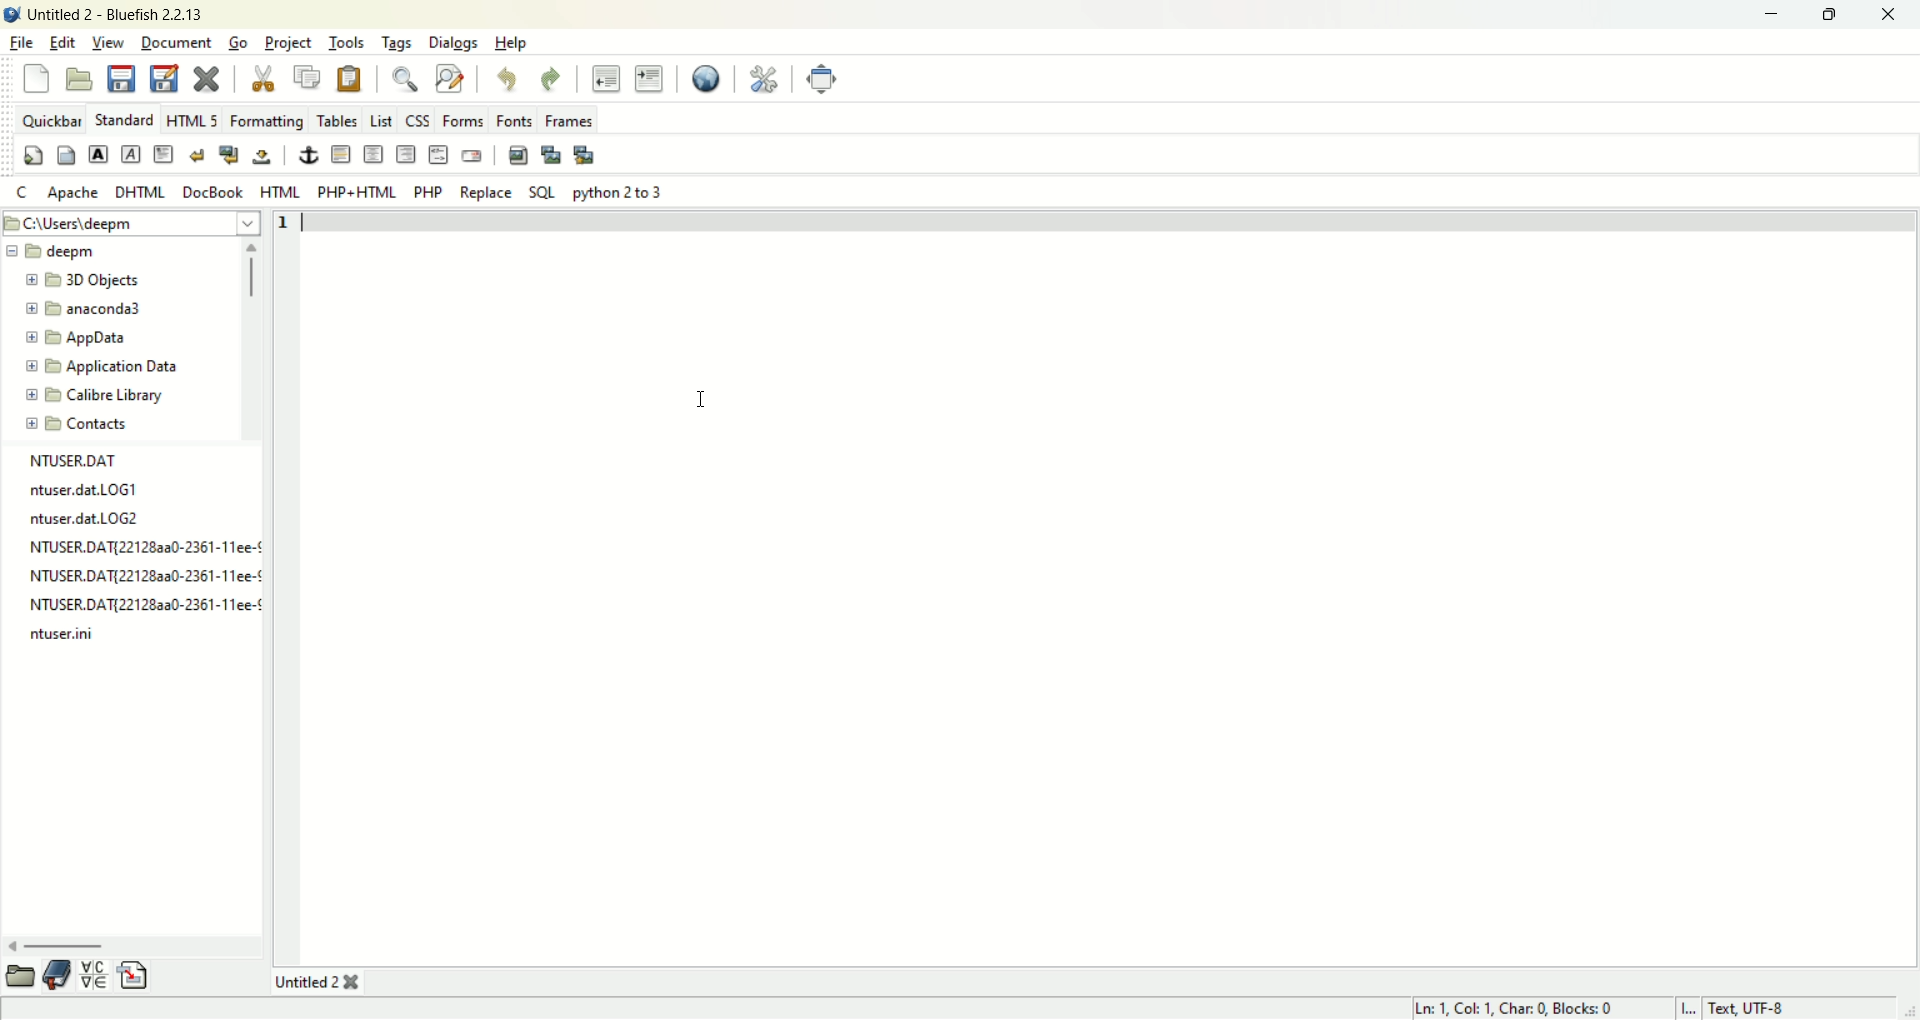 This screenshot has height=1020, width=1920. Describe the element at coordinates (80, 79) in the screenshot. I see `open` at that location.